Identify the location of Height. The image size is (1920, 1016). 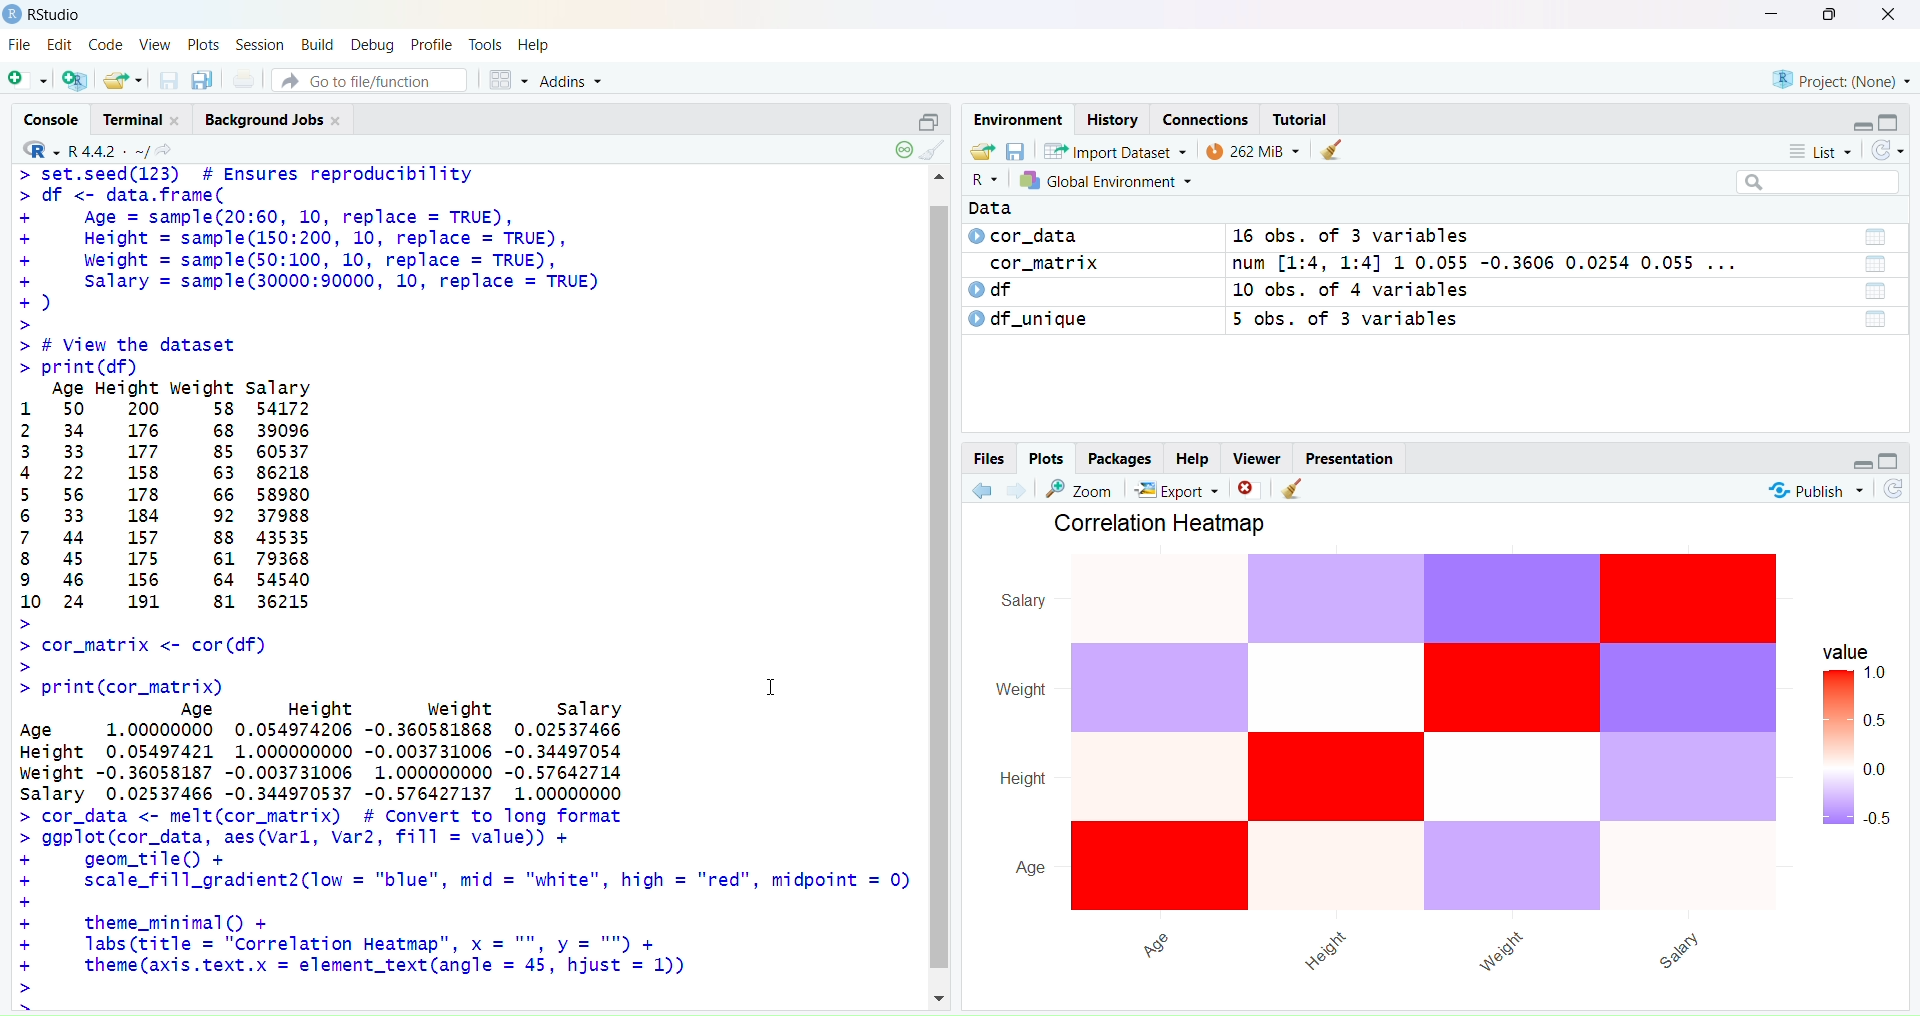
(1322, 951).